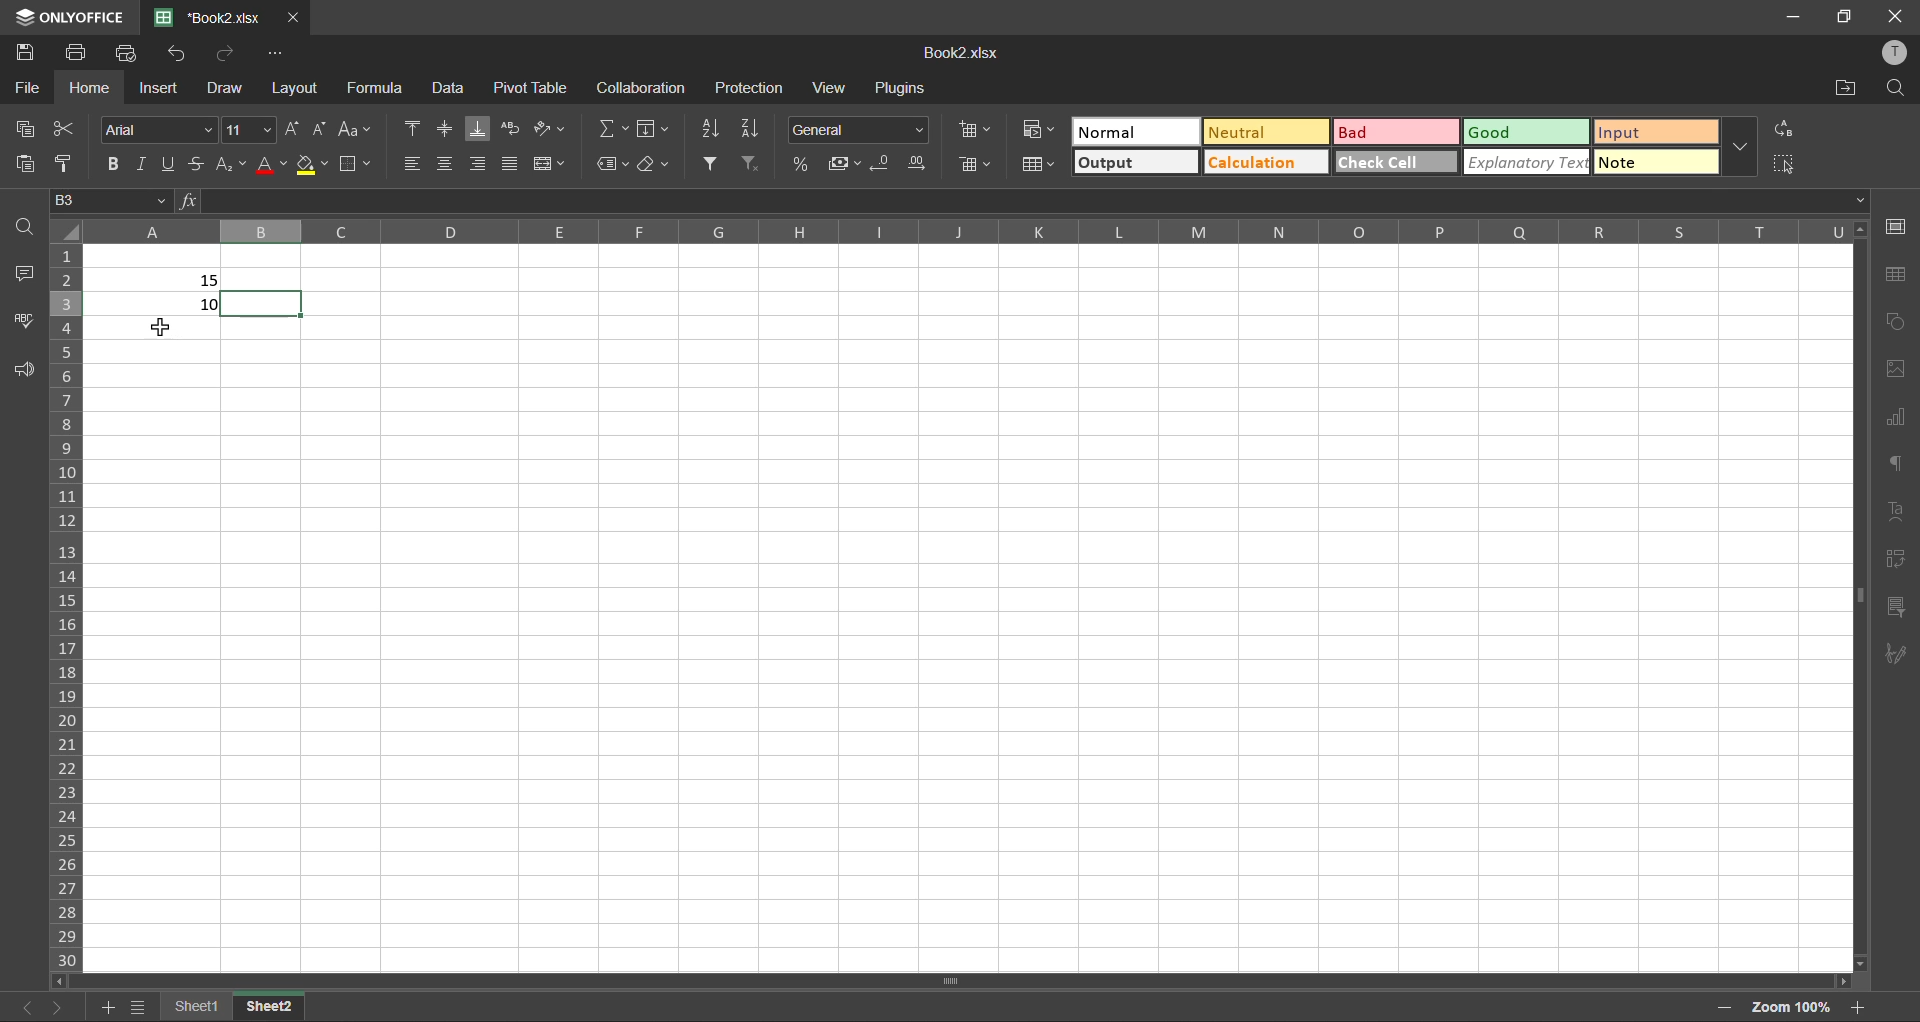 The width and height of the screenshot is (1920, 1022). What do you see at coordinates (1894, 225) in the screenshot?
I see `cell settings` at bounding box center [1894, 225].